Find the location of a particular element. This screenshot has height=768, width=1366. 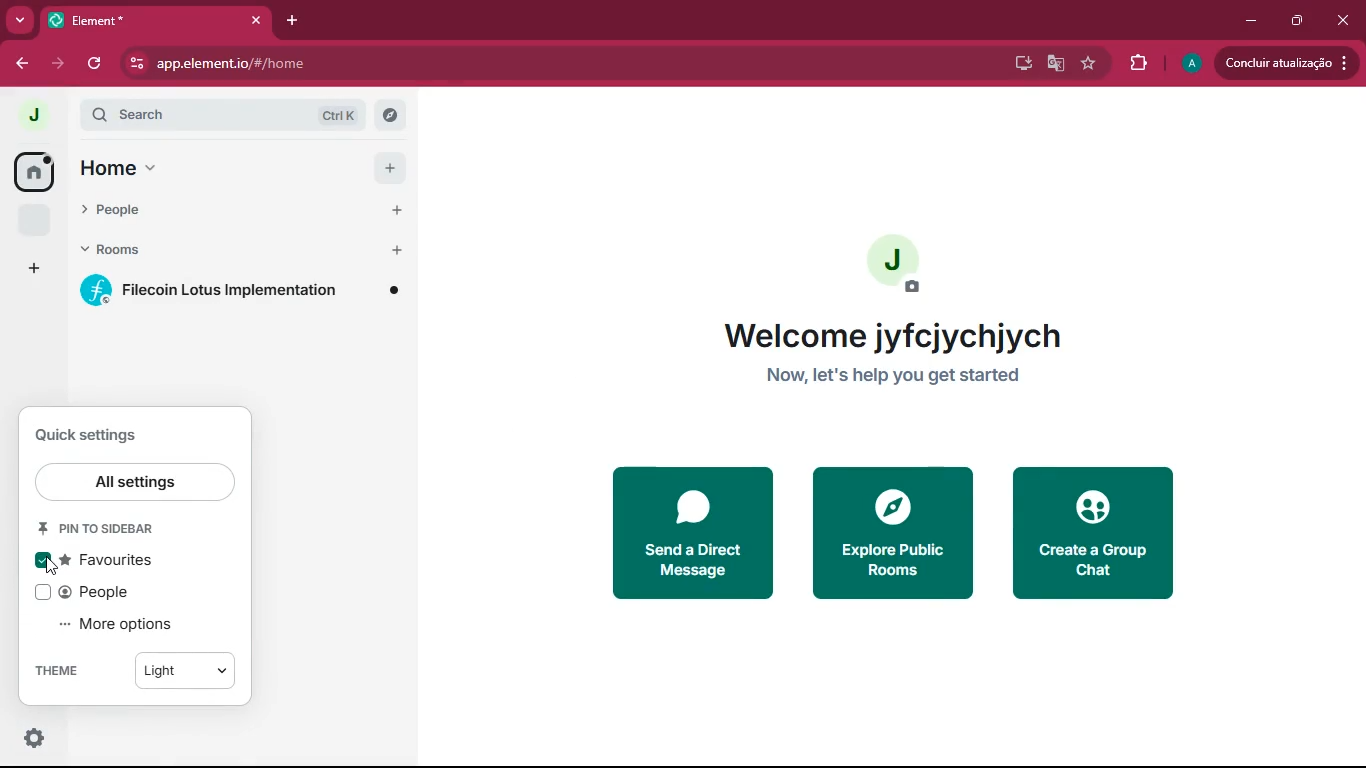

maximize is located at coordinates (1297, 22).